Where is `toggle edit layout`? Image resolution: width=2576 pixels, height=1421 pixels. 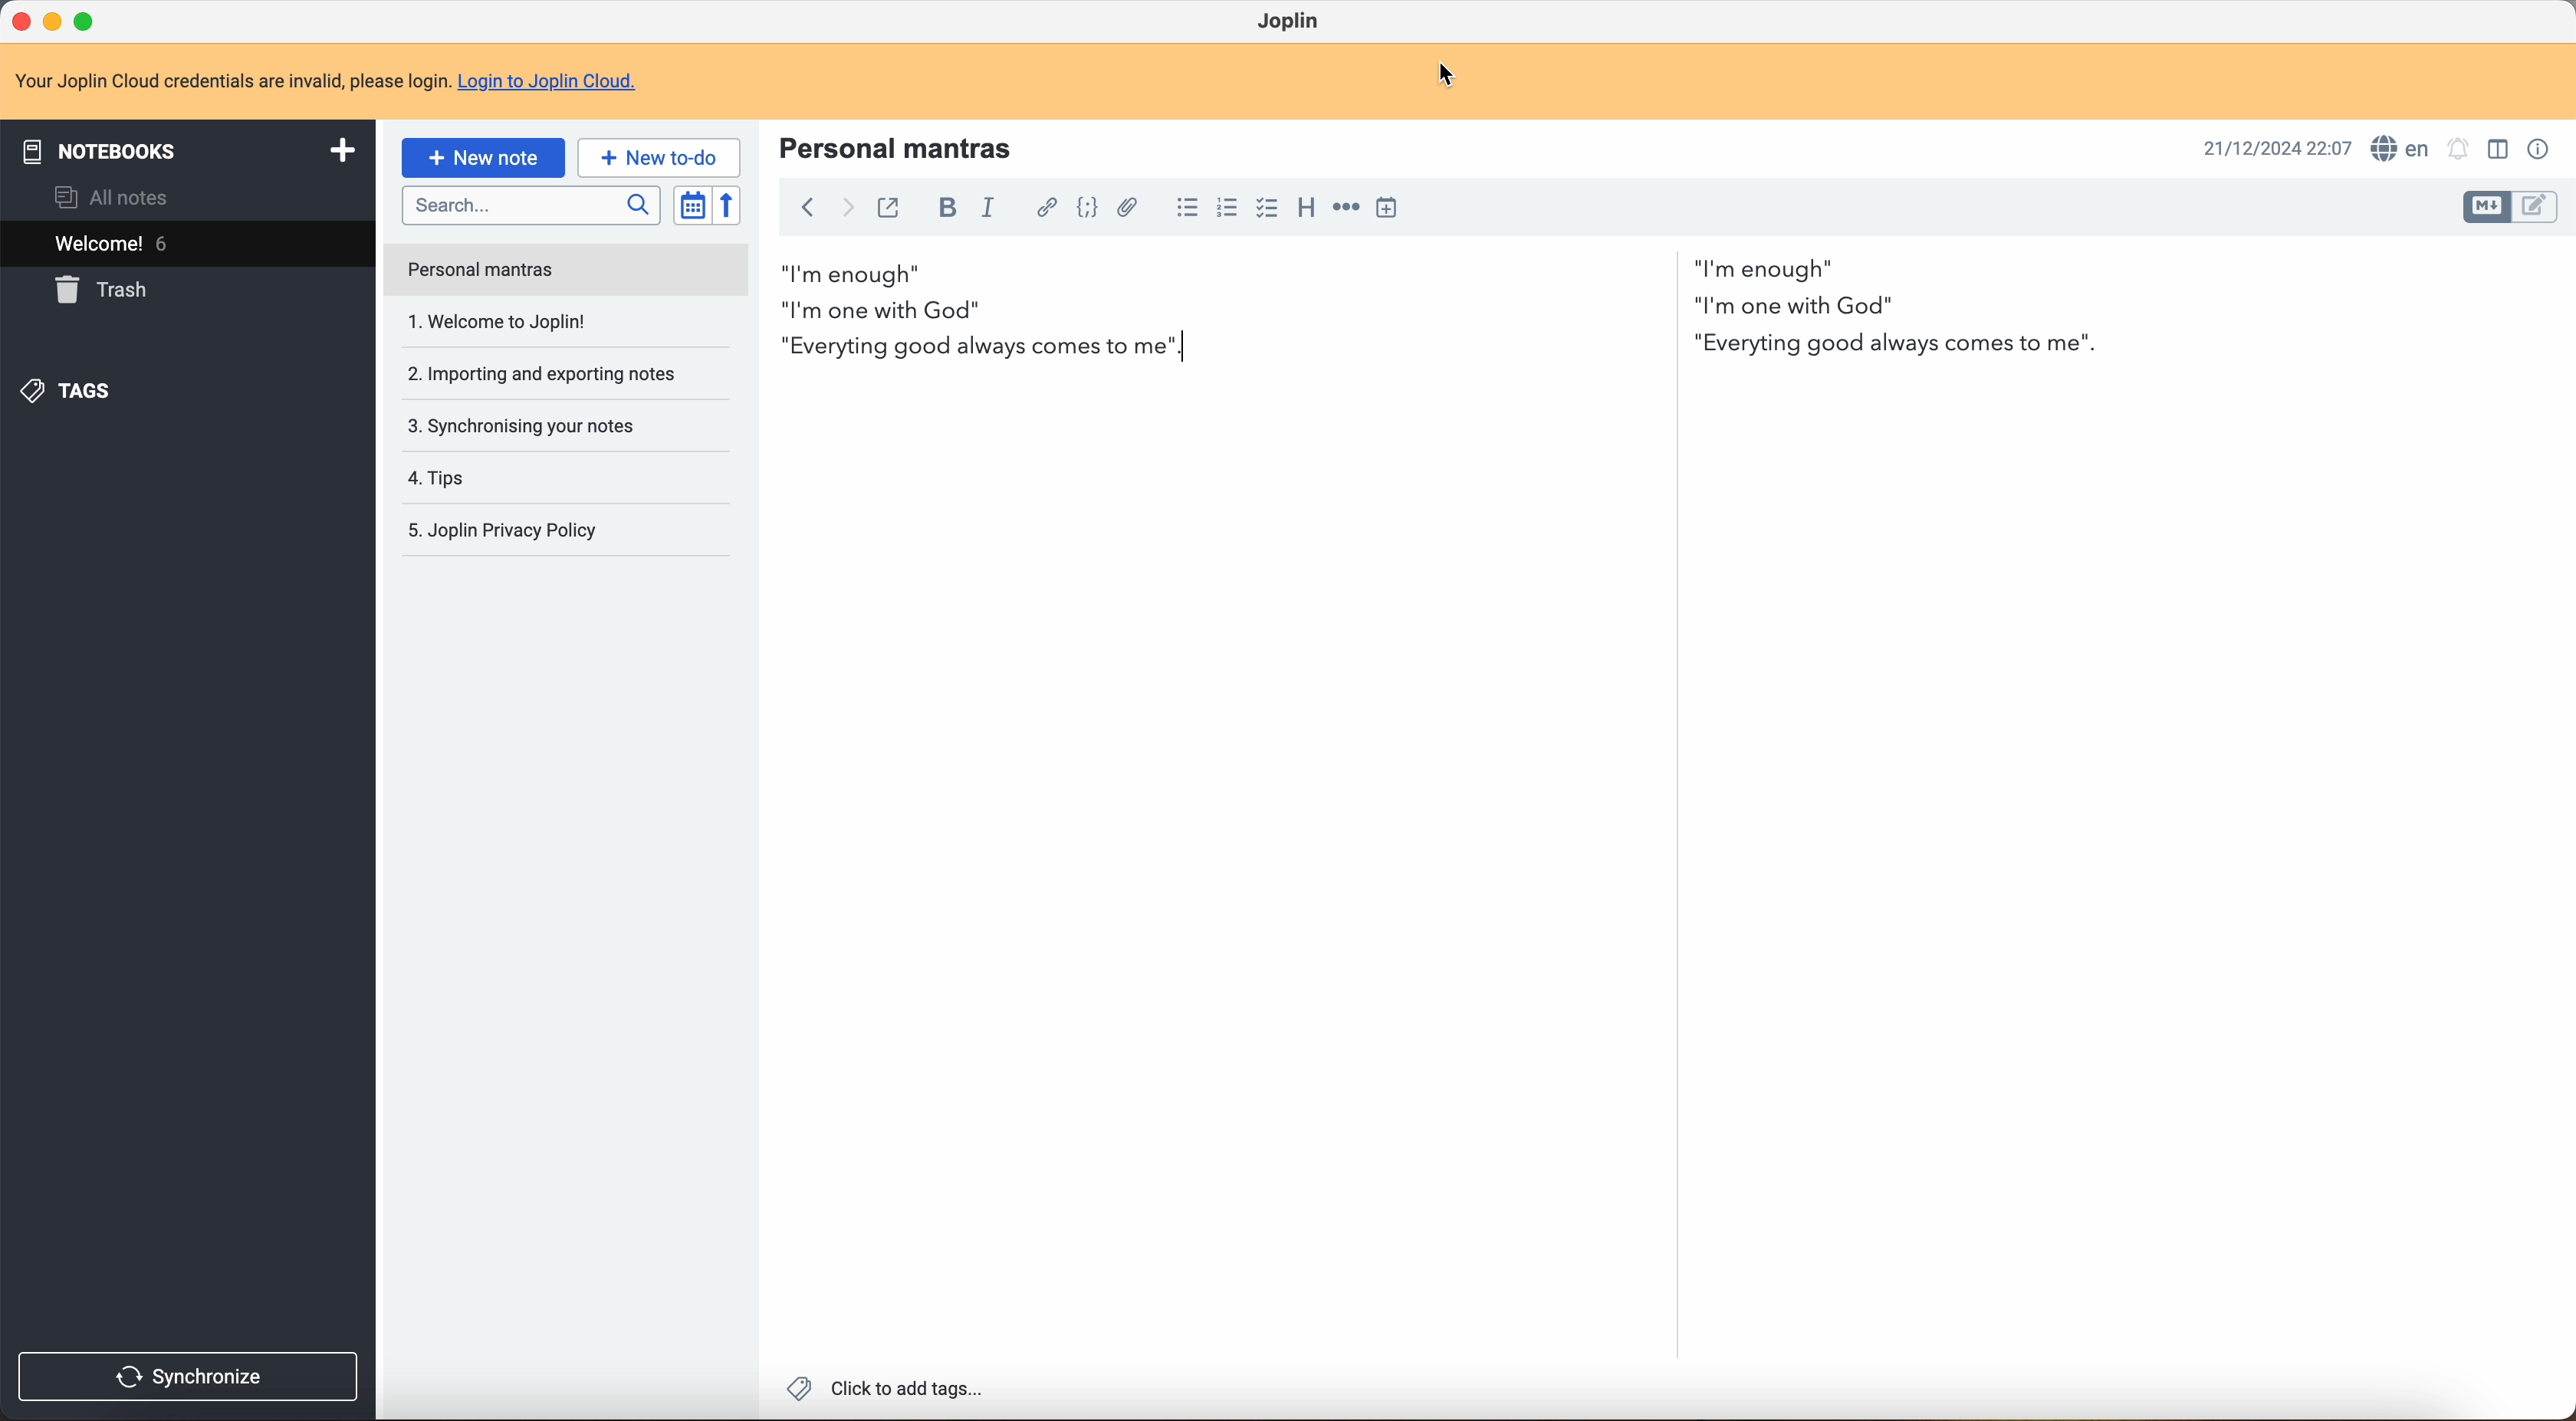
toggle edit layout is located at coordinates (2502, 149).